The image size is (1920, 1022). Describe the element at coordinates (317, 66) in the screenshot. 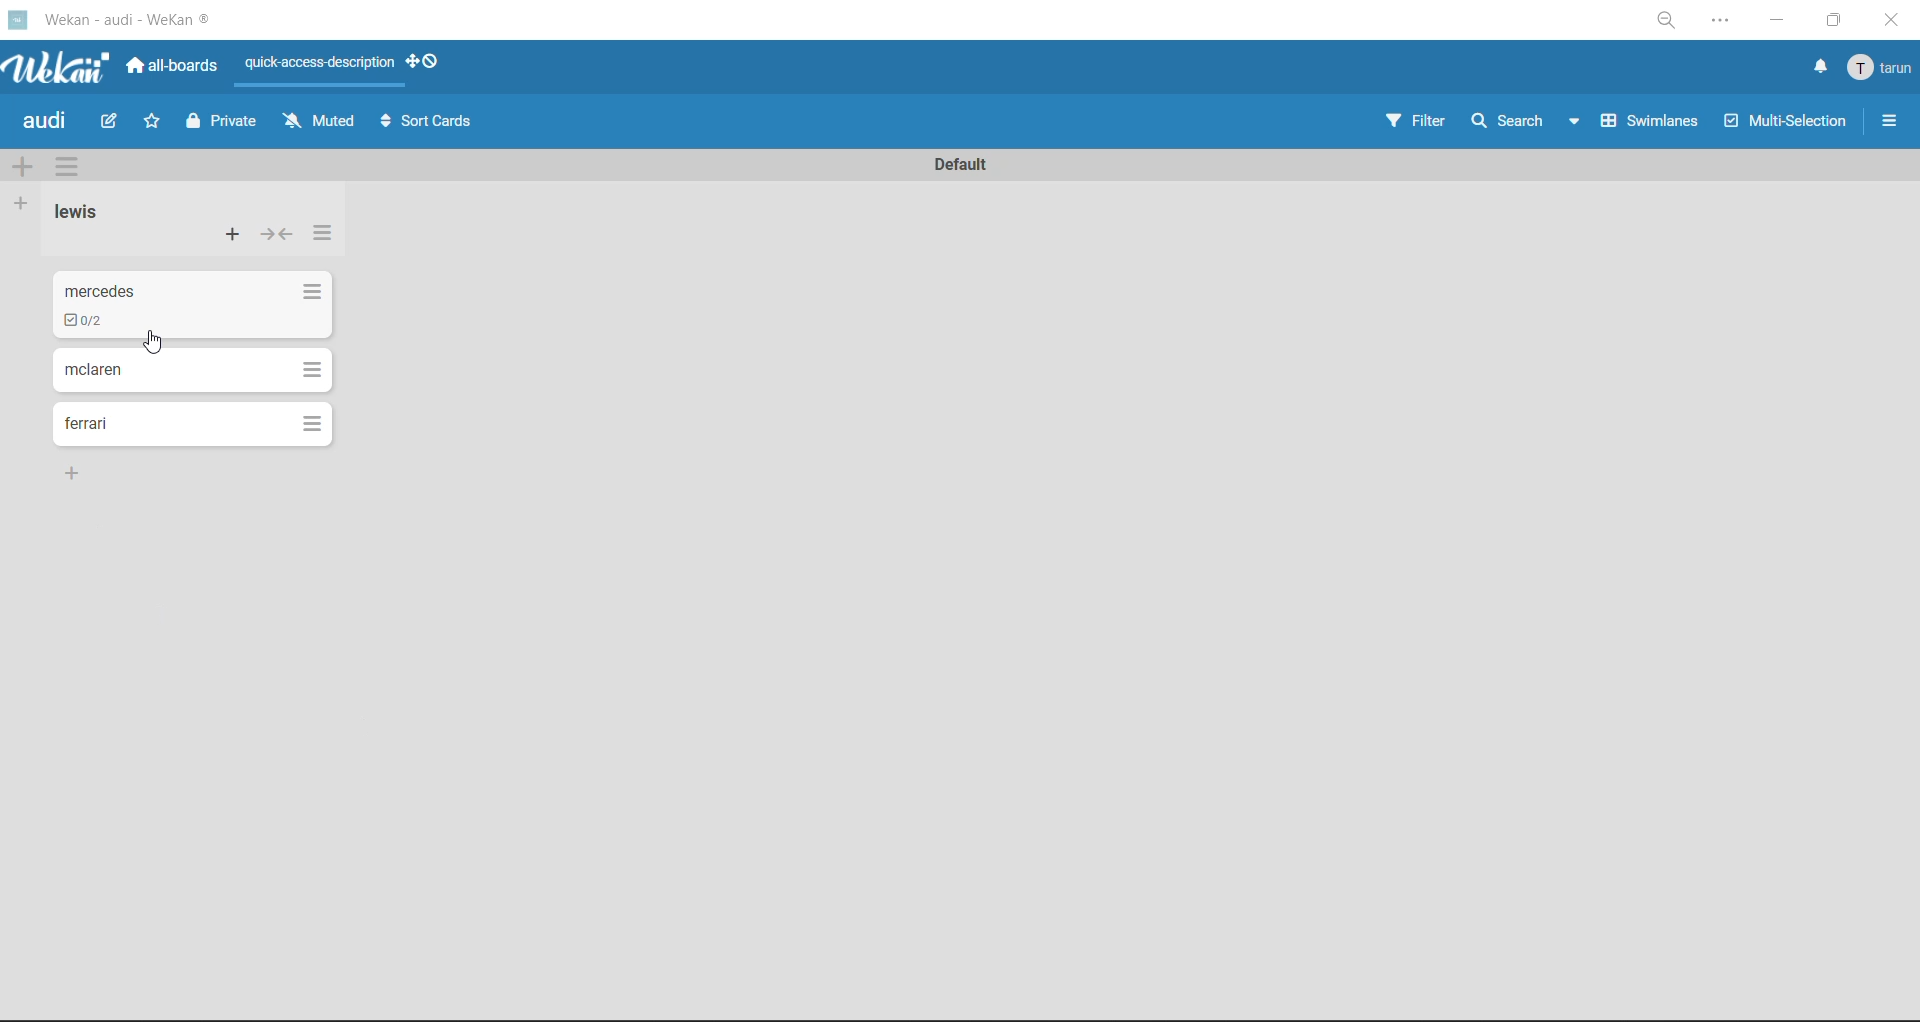

I see `quick access description` at that location.